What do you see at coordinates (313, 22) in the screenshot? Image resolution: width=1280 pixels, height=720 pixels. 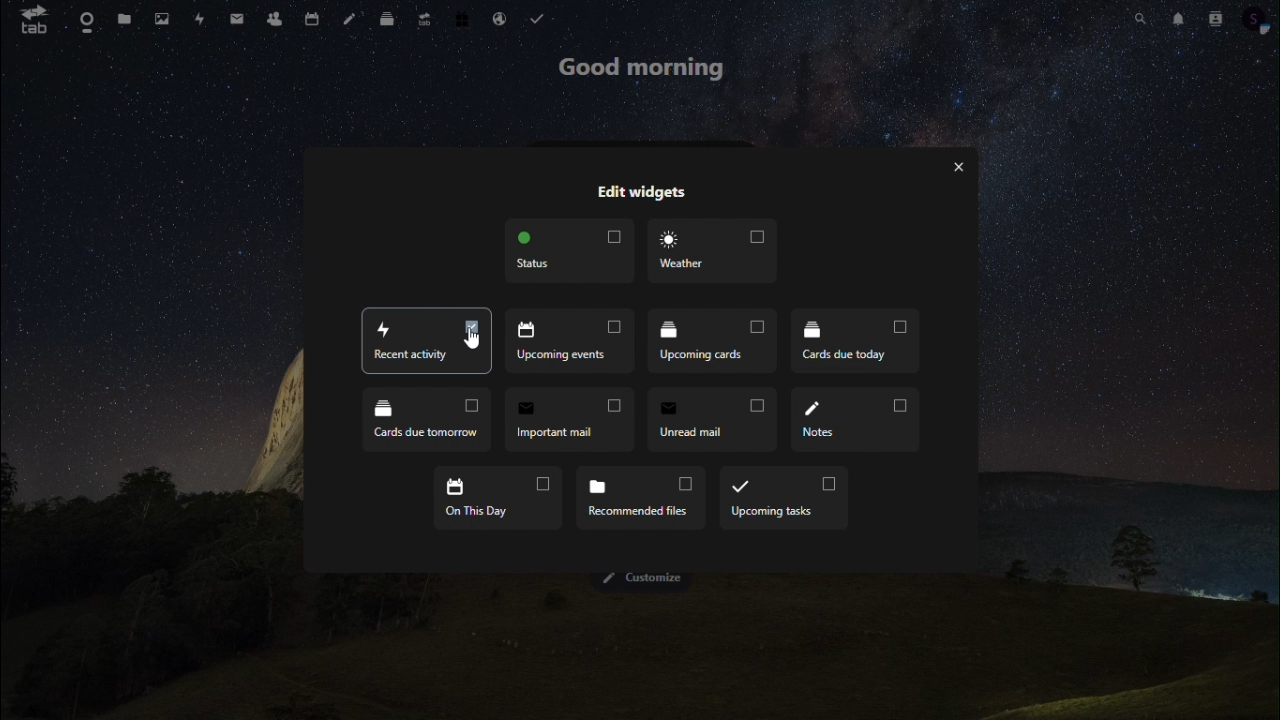 I see `calendar` at bounding box center [313, 22].